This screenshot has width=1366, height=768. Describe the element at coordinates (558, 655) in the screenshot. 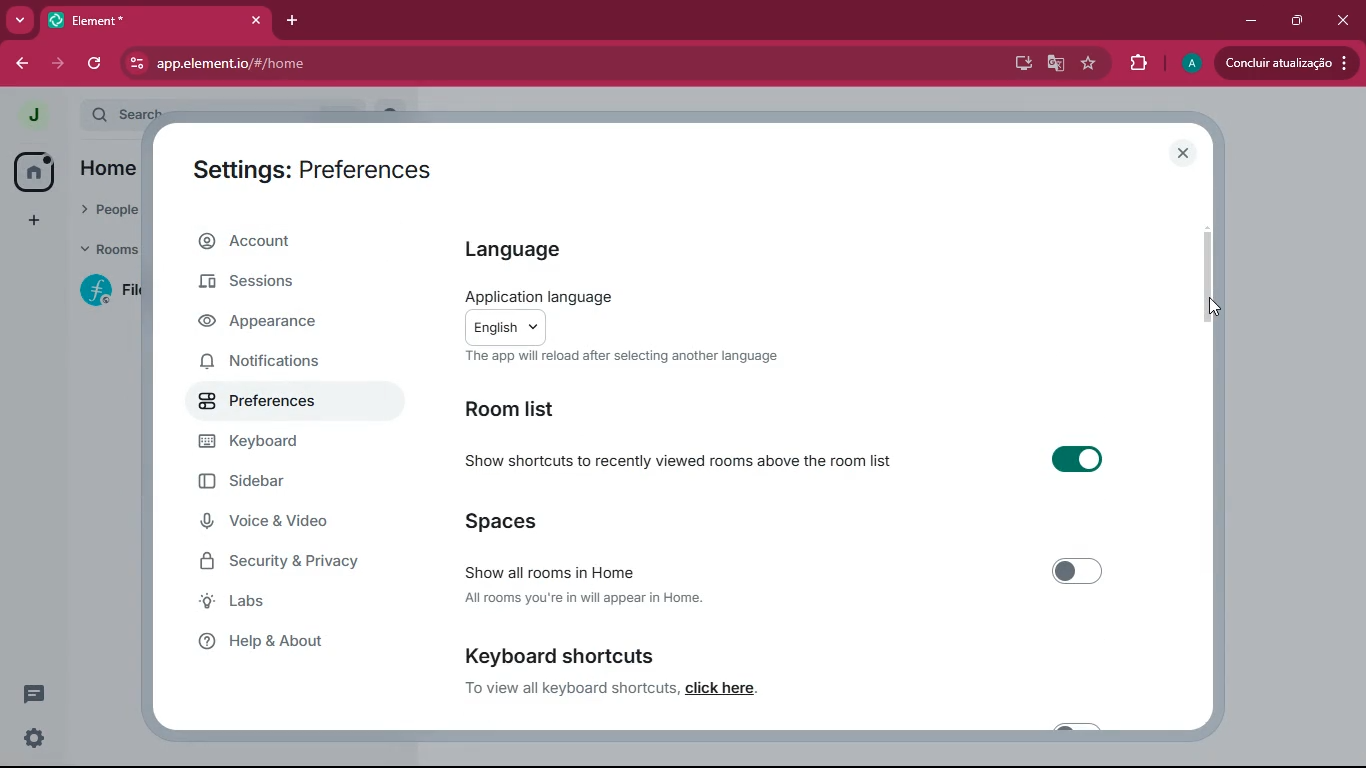

I see `keyboard shortcuts` at that location.